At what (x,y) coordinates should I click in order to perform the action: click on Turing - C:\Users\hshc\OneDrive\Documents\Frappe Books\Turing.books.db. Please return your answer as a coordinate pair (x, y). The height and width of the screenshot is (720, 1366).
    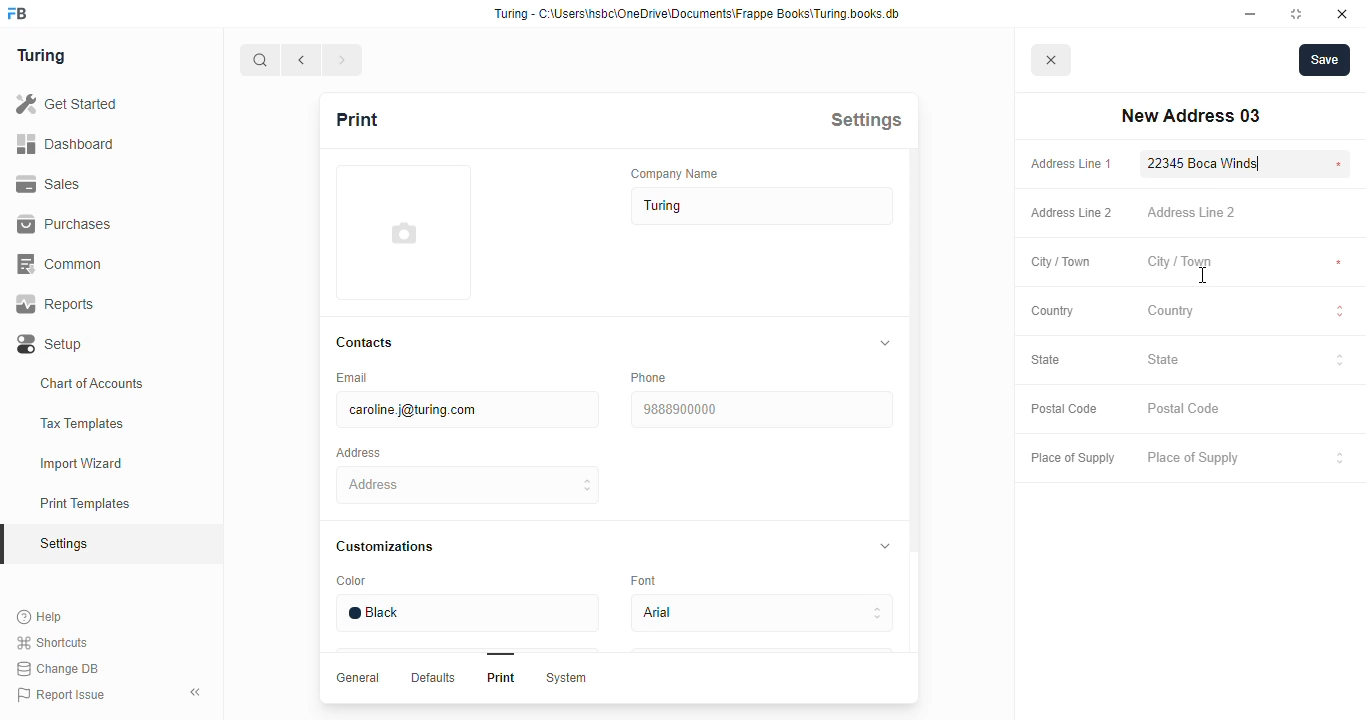
    Looking at the image, I should click on (699, 14).